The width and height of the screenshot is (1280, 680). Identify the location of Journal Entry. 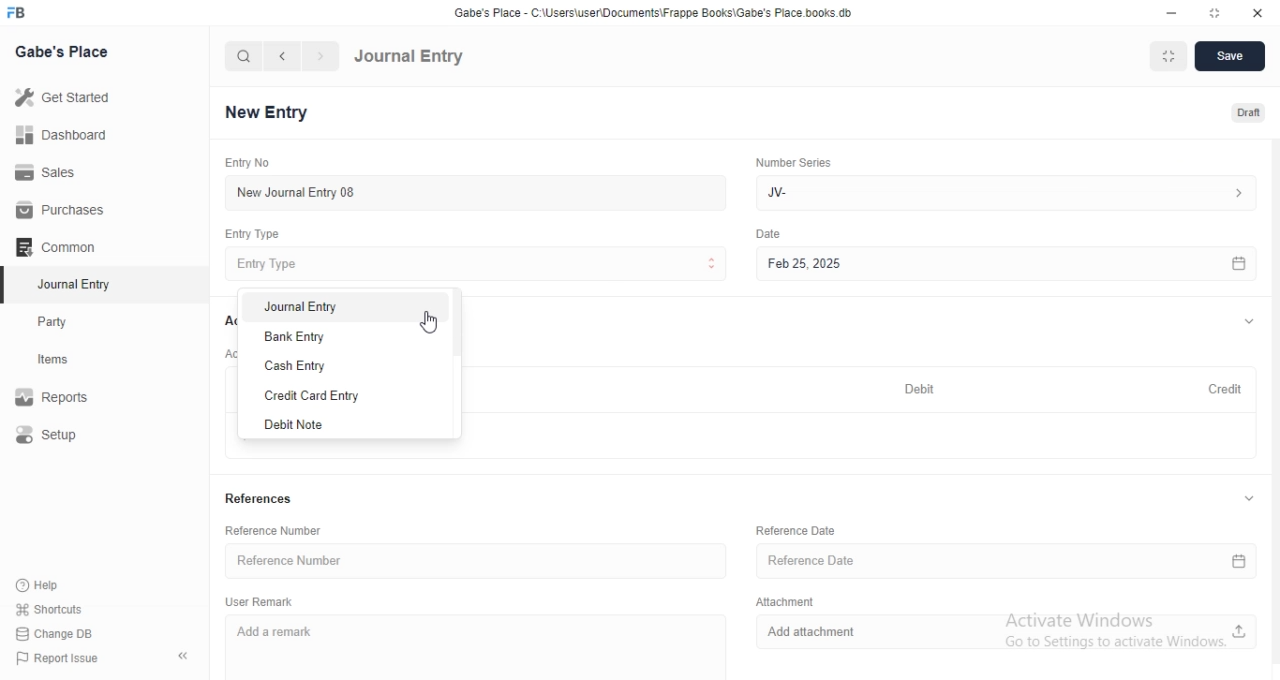
(410, 57).